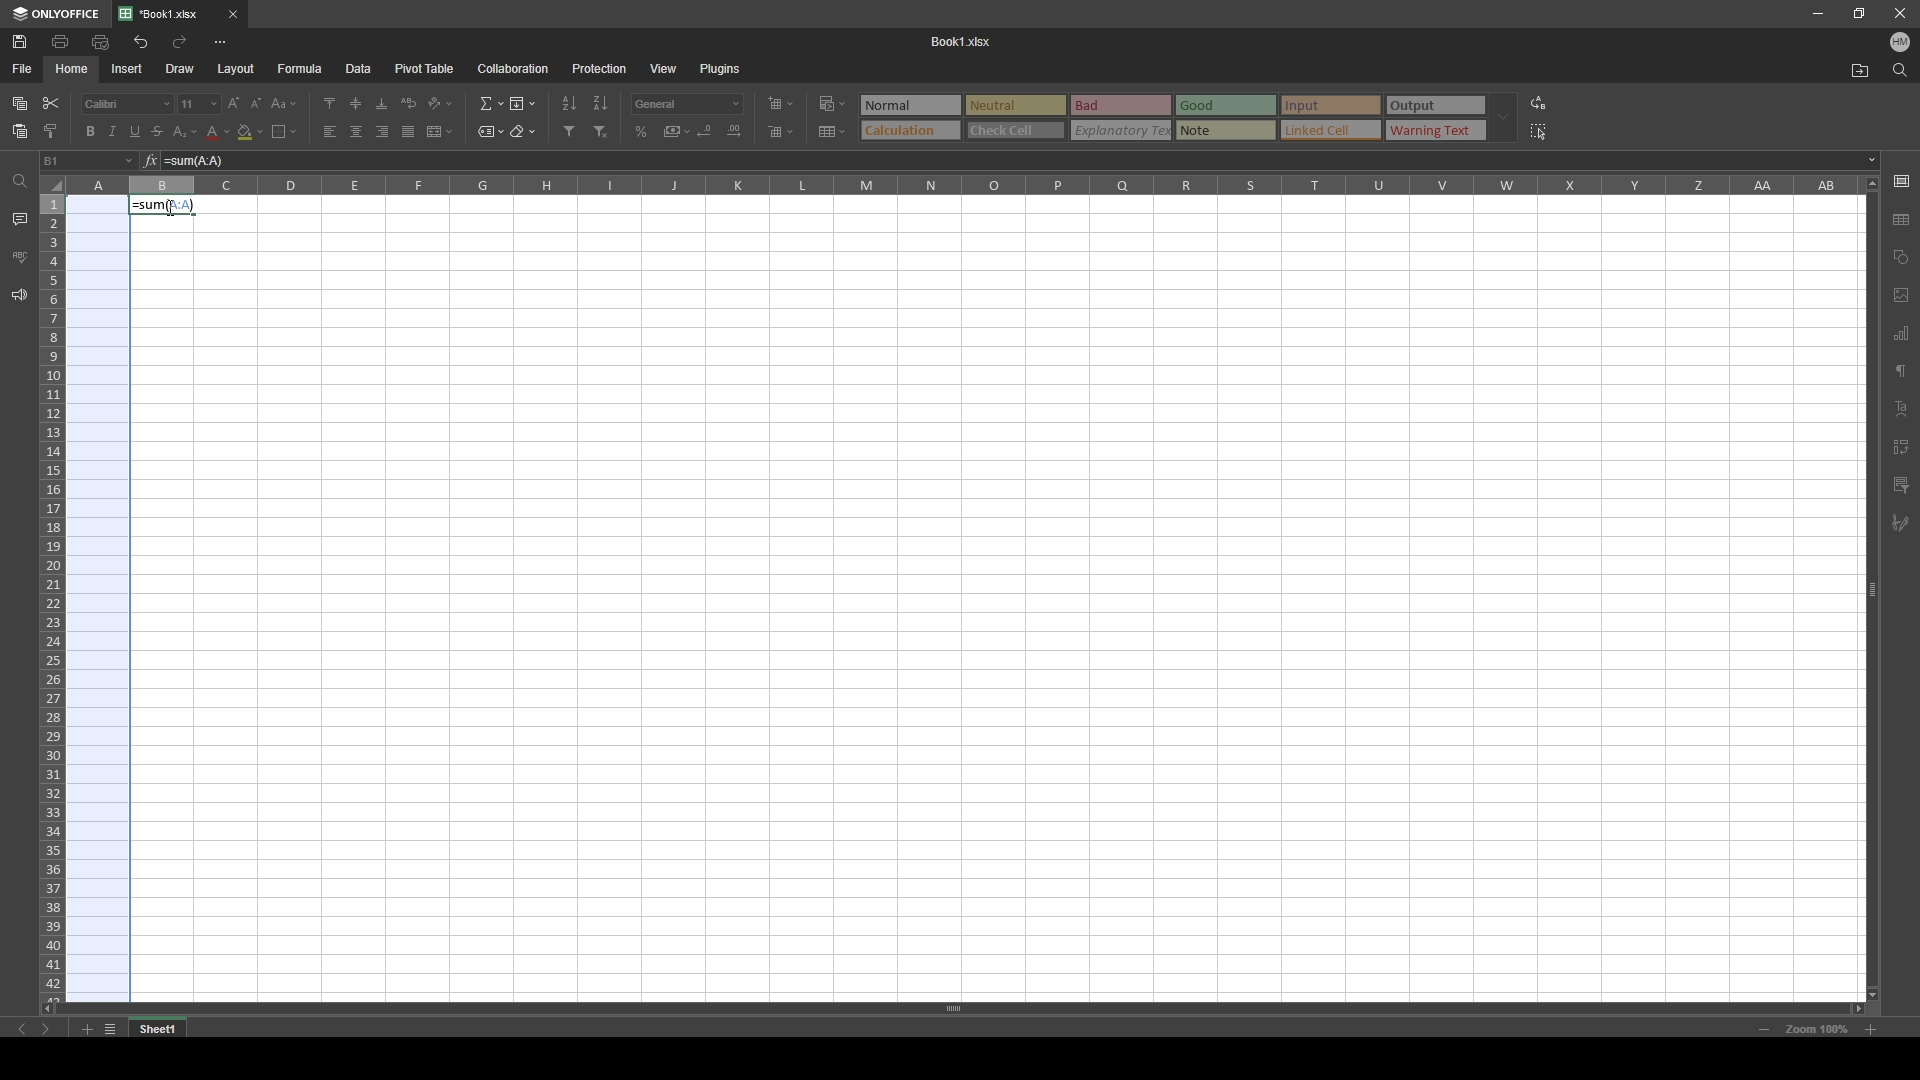 Image resolution: width=1920 pixels, height=1080 pixels. Describe the element at coordinates (1818, 13) in the screenshot. I see `minimize` at that location.